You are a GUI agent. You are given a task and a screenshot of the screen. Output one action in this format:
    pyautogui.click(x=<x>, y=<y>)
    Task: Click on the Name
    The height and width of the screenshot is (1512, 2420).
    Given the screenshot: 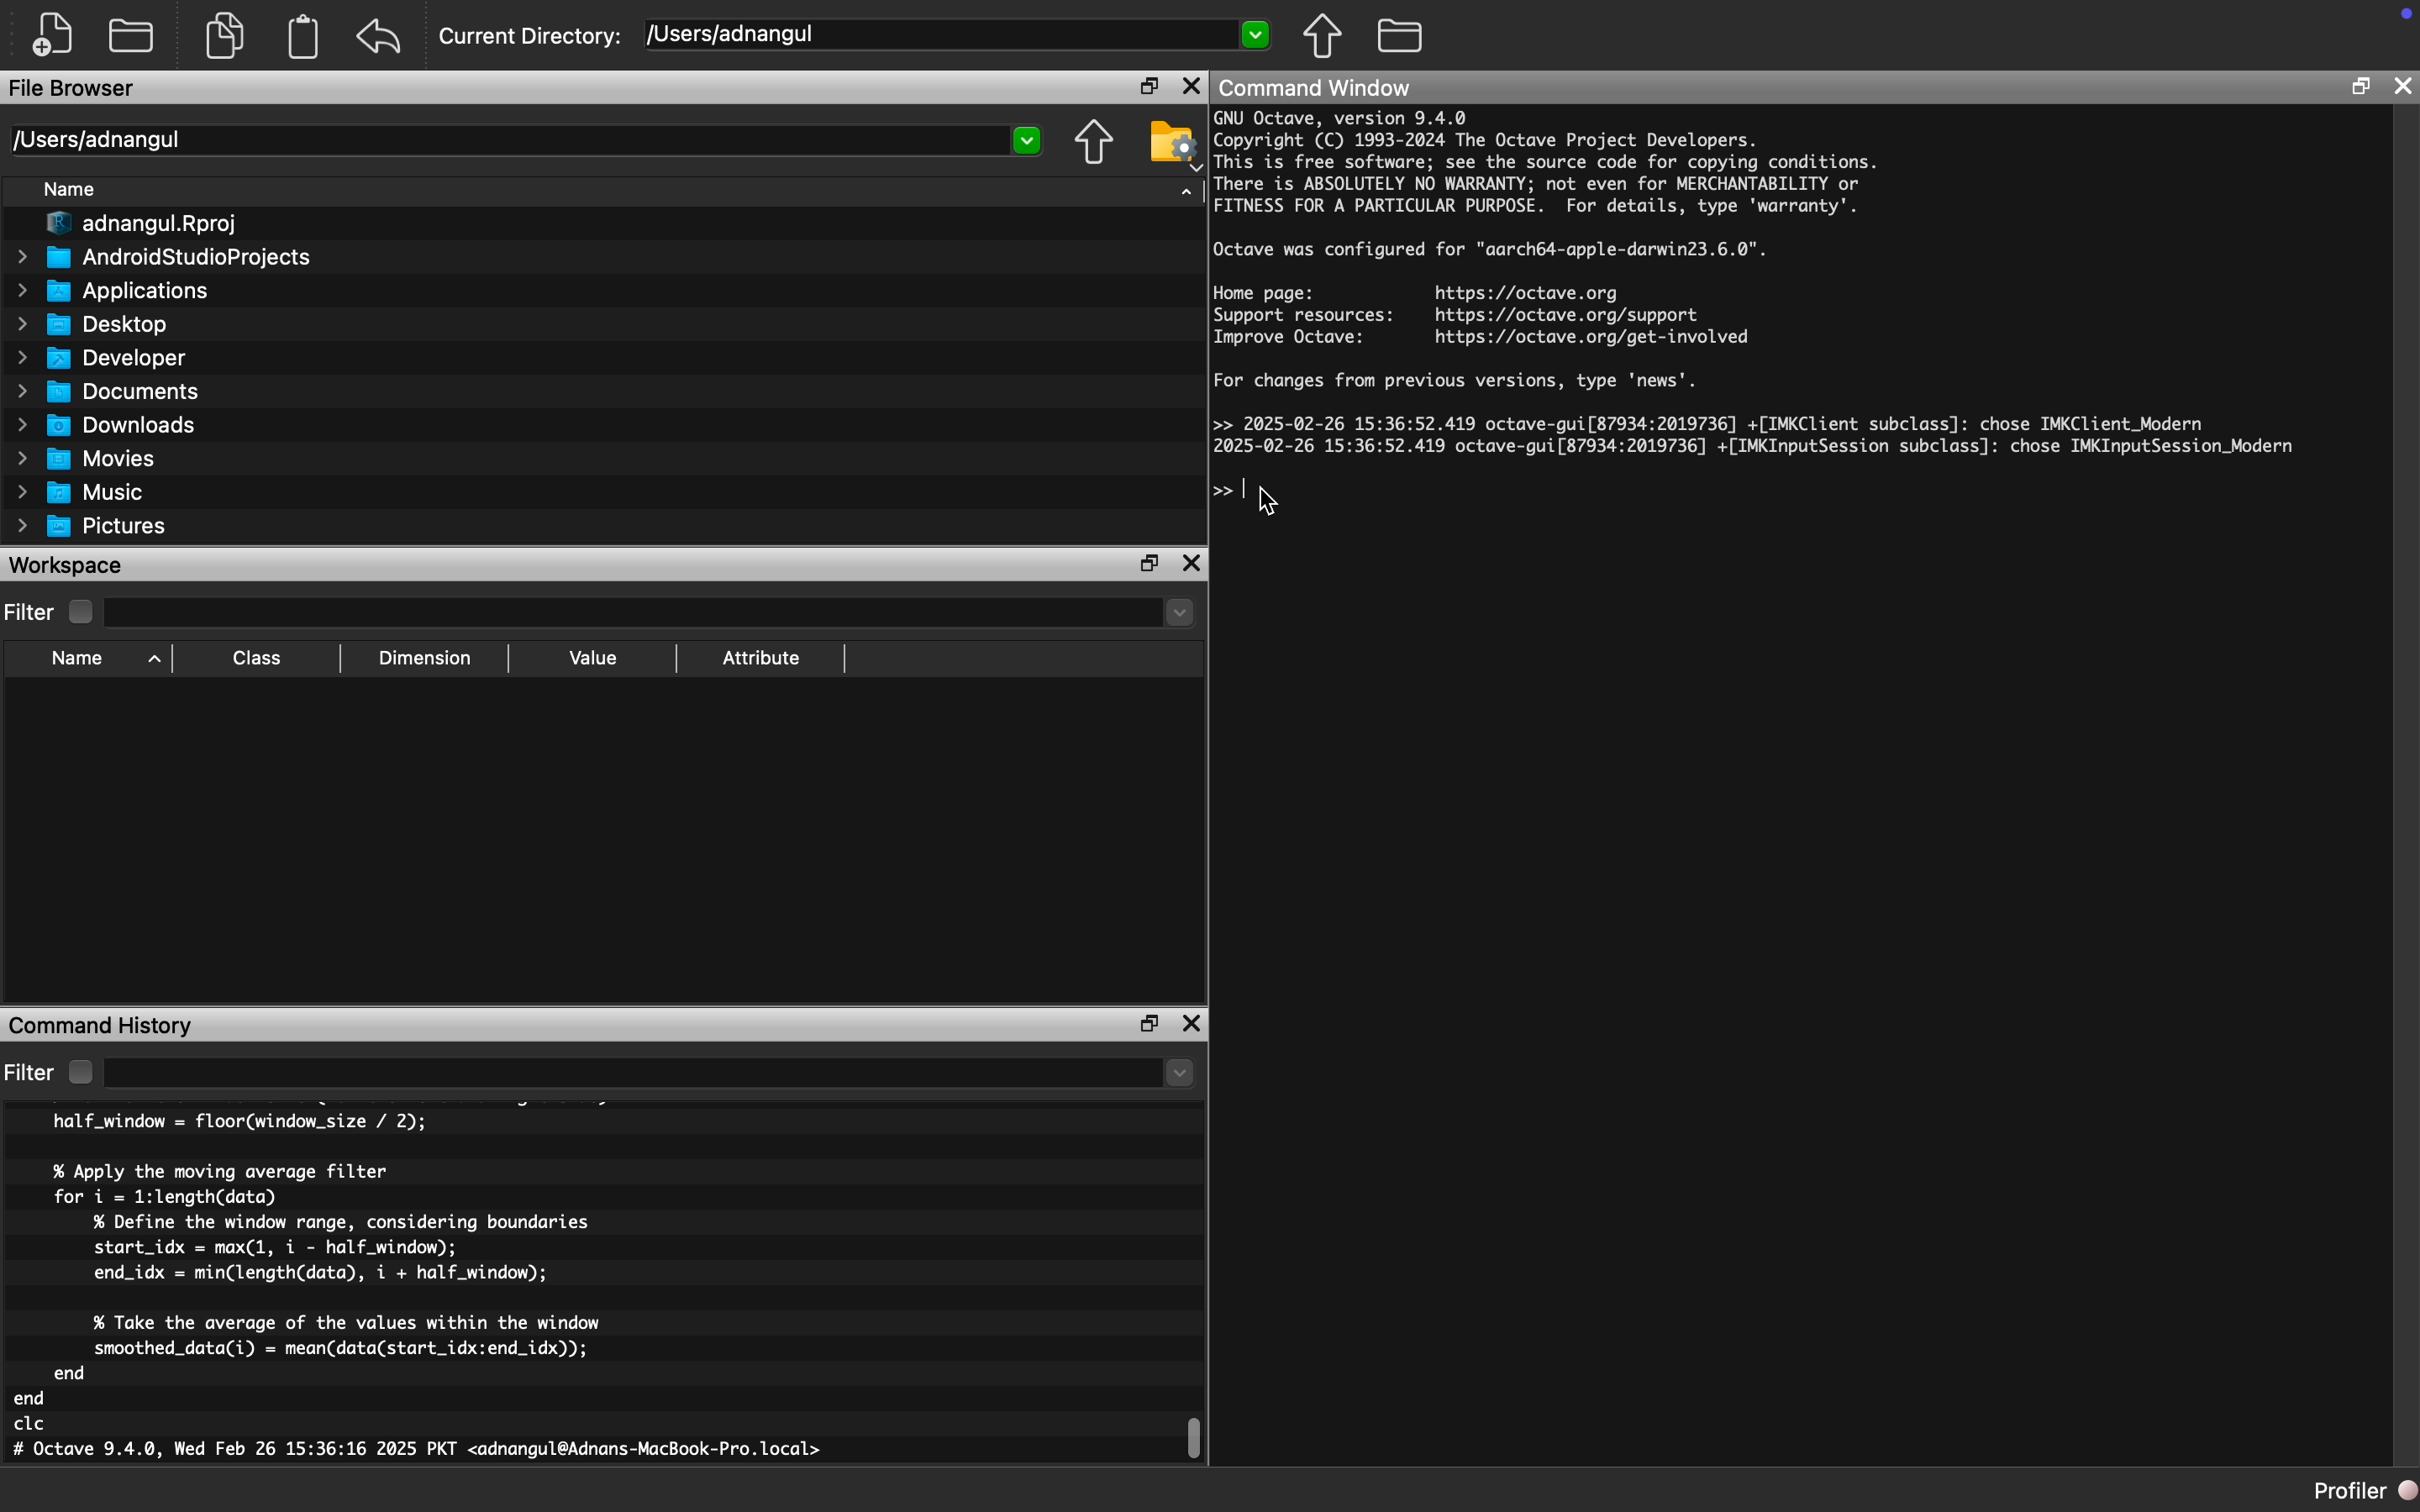 What is the action you would take?
    pyautogui.click(x=80, y=660)
    